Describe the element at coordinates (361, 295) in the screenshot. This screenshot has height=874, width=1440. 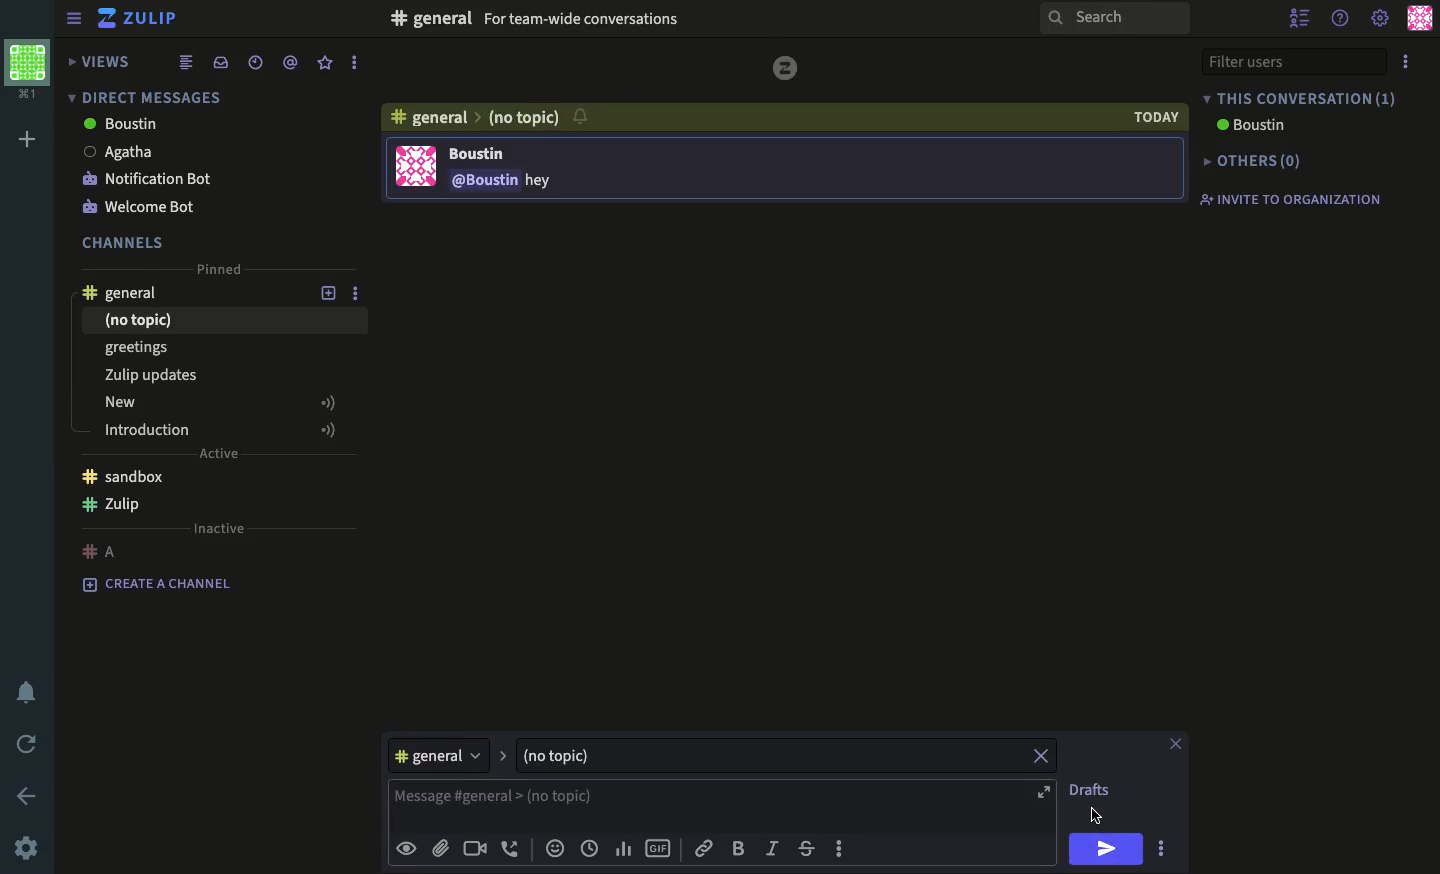
I see `options` at that location.